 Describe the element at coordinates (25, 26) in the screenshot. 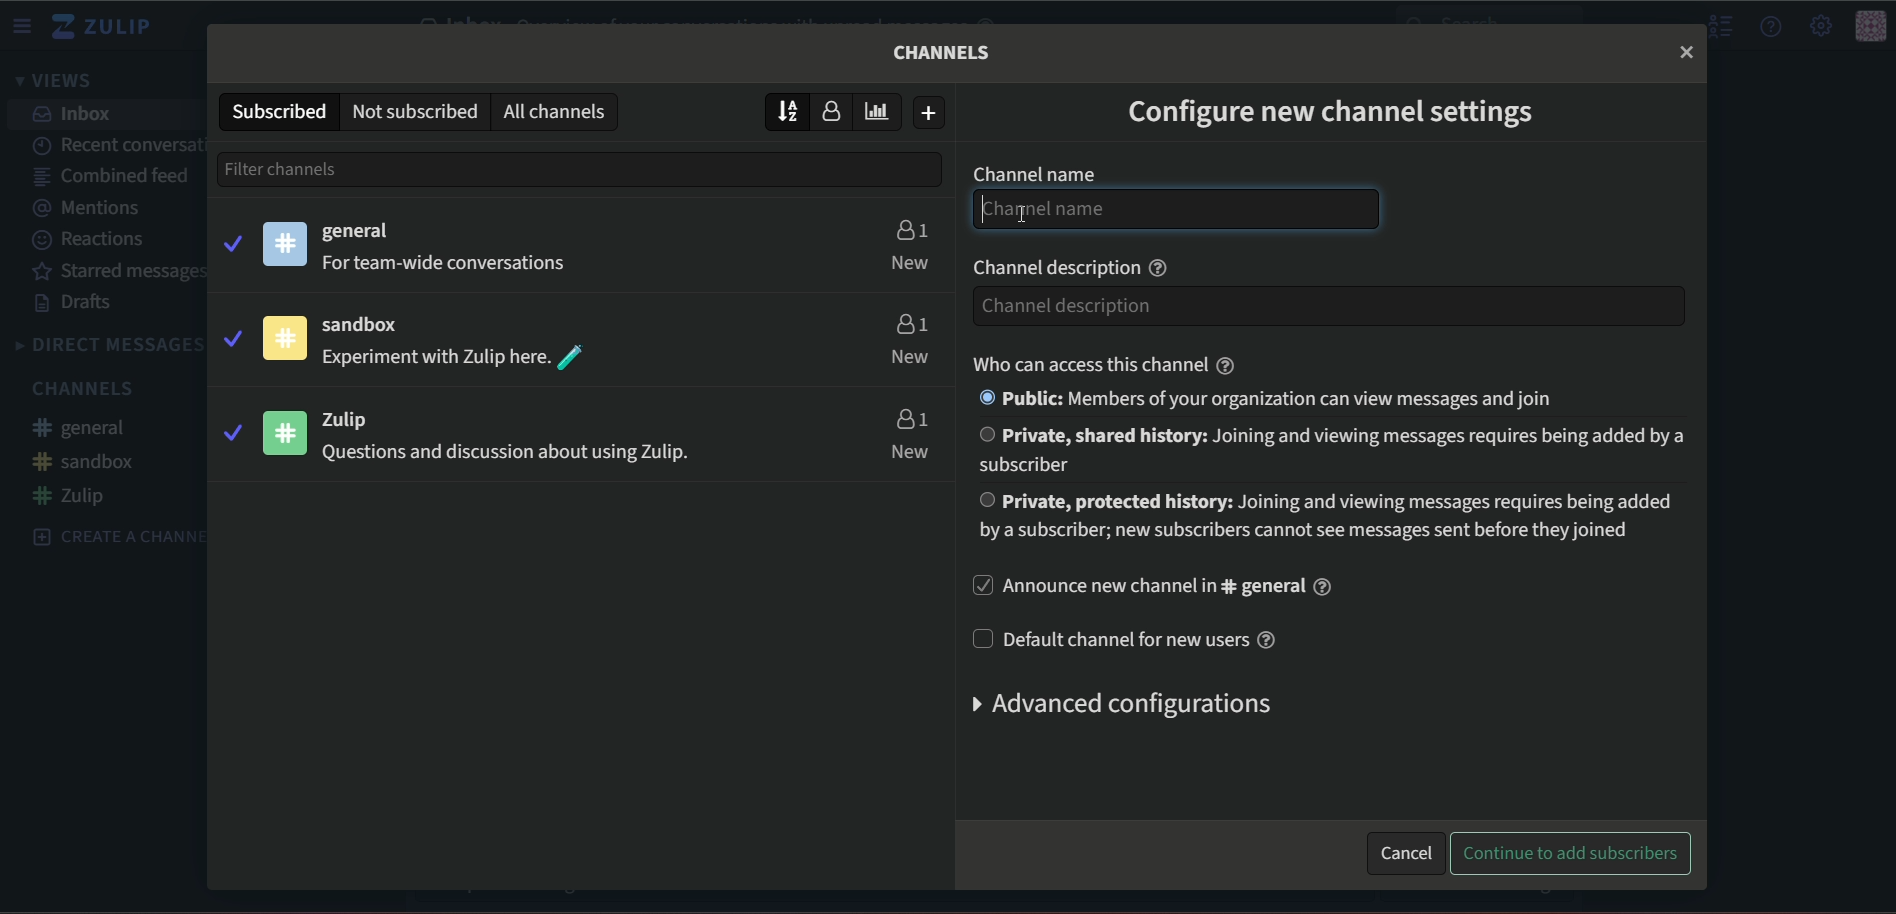

I see `menu` at that location.